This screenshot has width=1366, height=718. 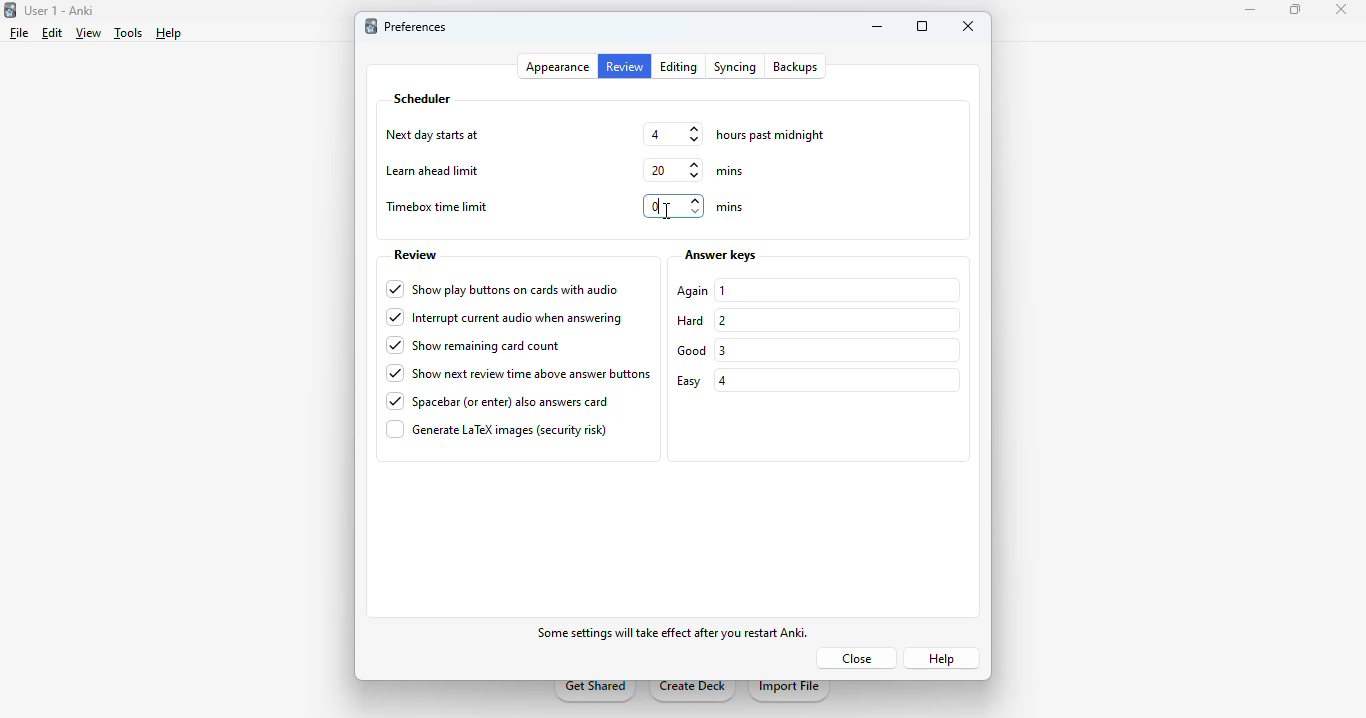 I want to click on backups, so click(x=796, y=67).